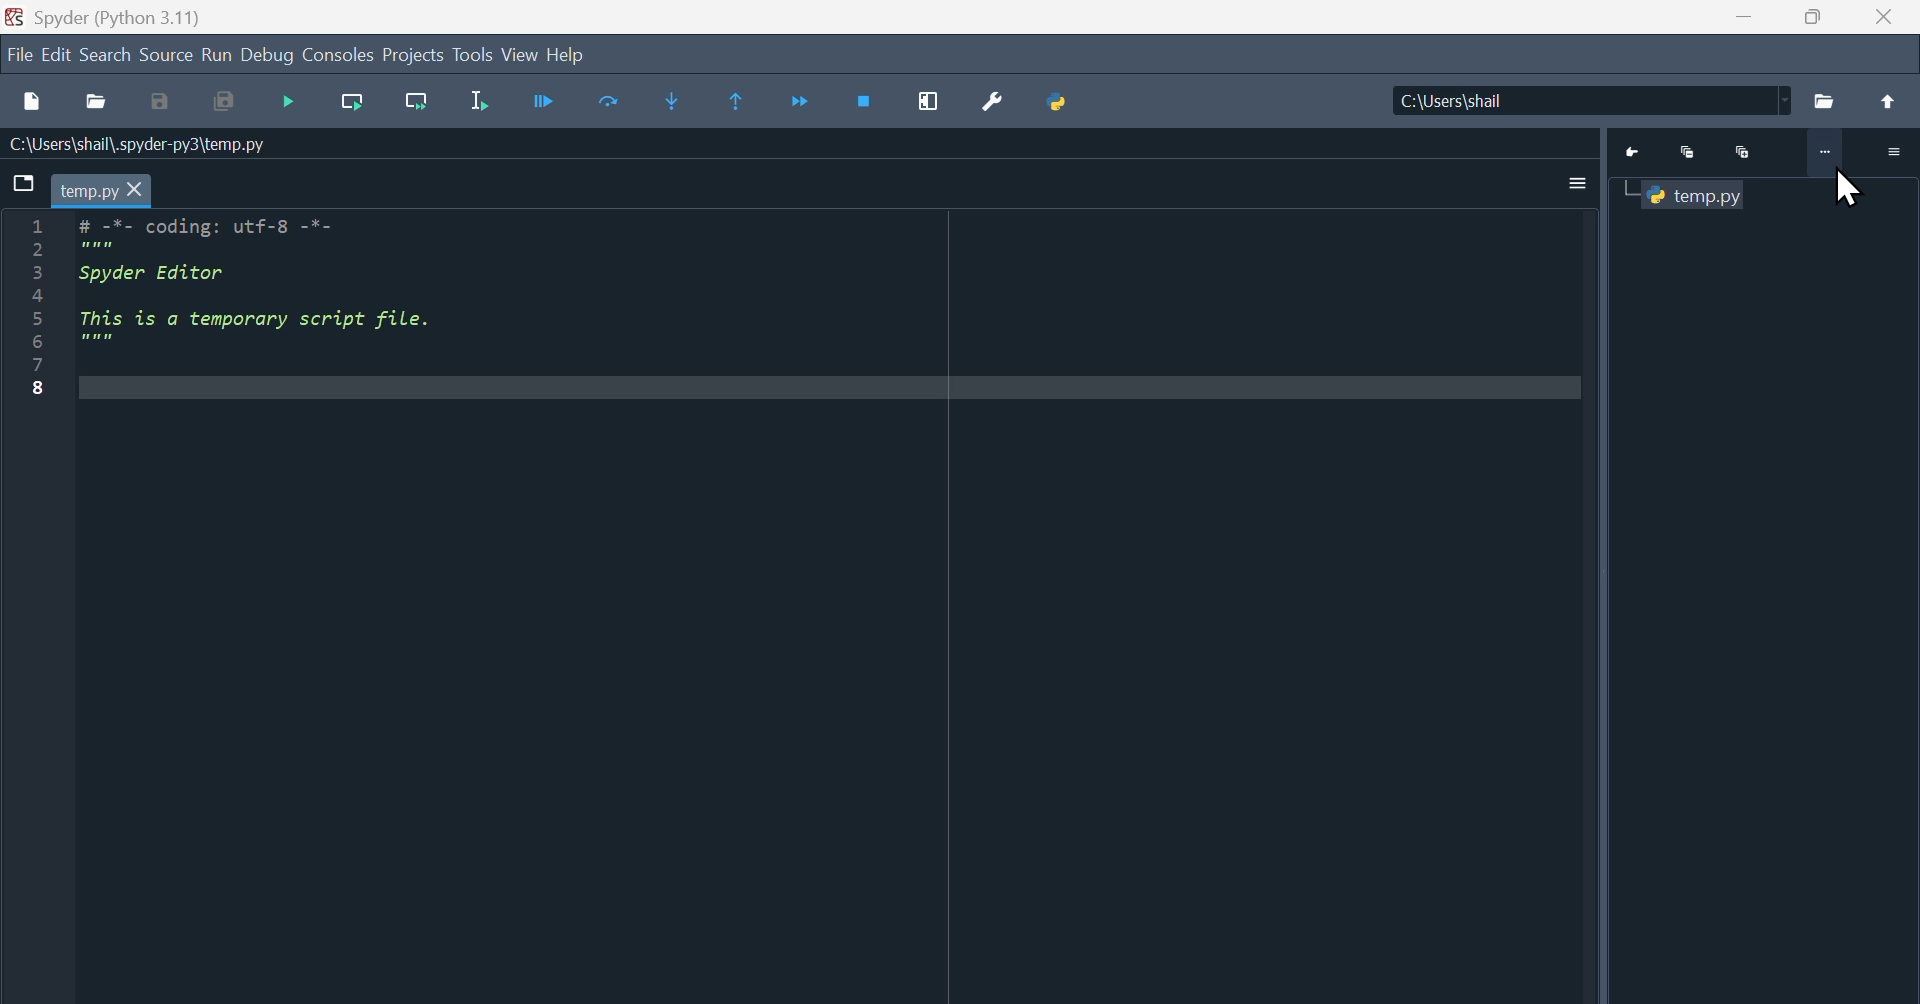 The width and height of the screenshot is (1920, 1004). What do you see at coordinates (217, 56) in the screenshot?
I see `run` at bounding box center [217, 56].